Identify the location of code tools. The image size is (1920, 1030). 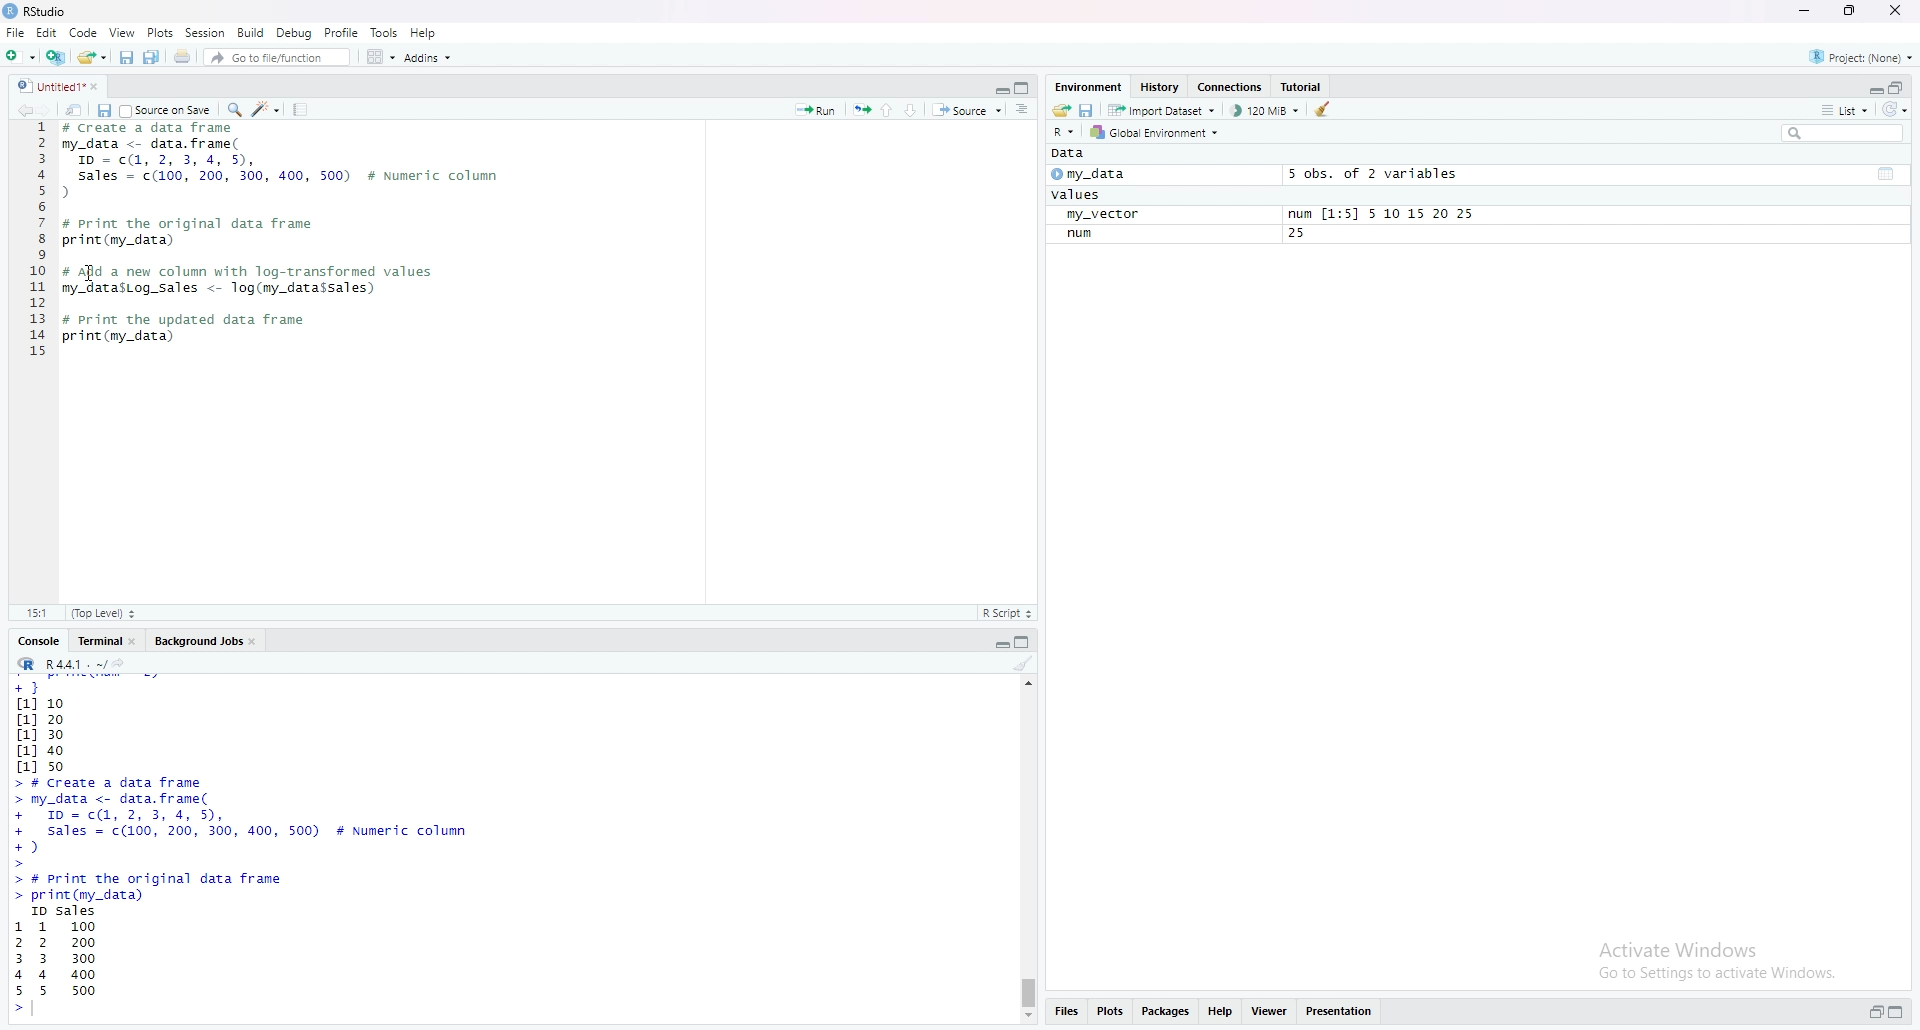
(266, 112).